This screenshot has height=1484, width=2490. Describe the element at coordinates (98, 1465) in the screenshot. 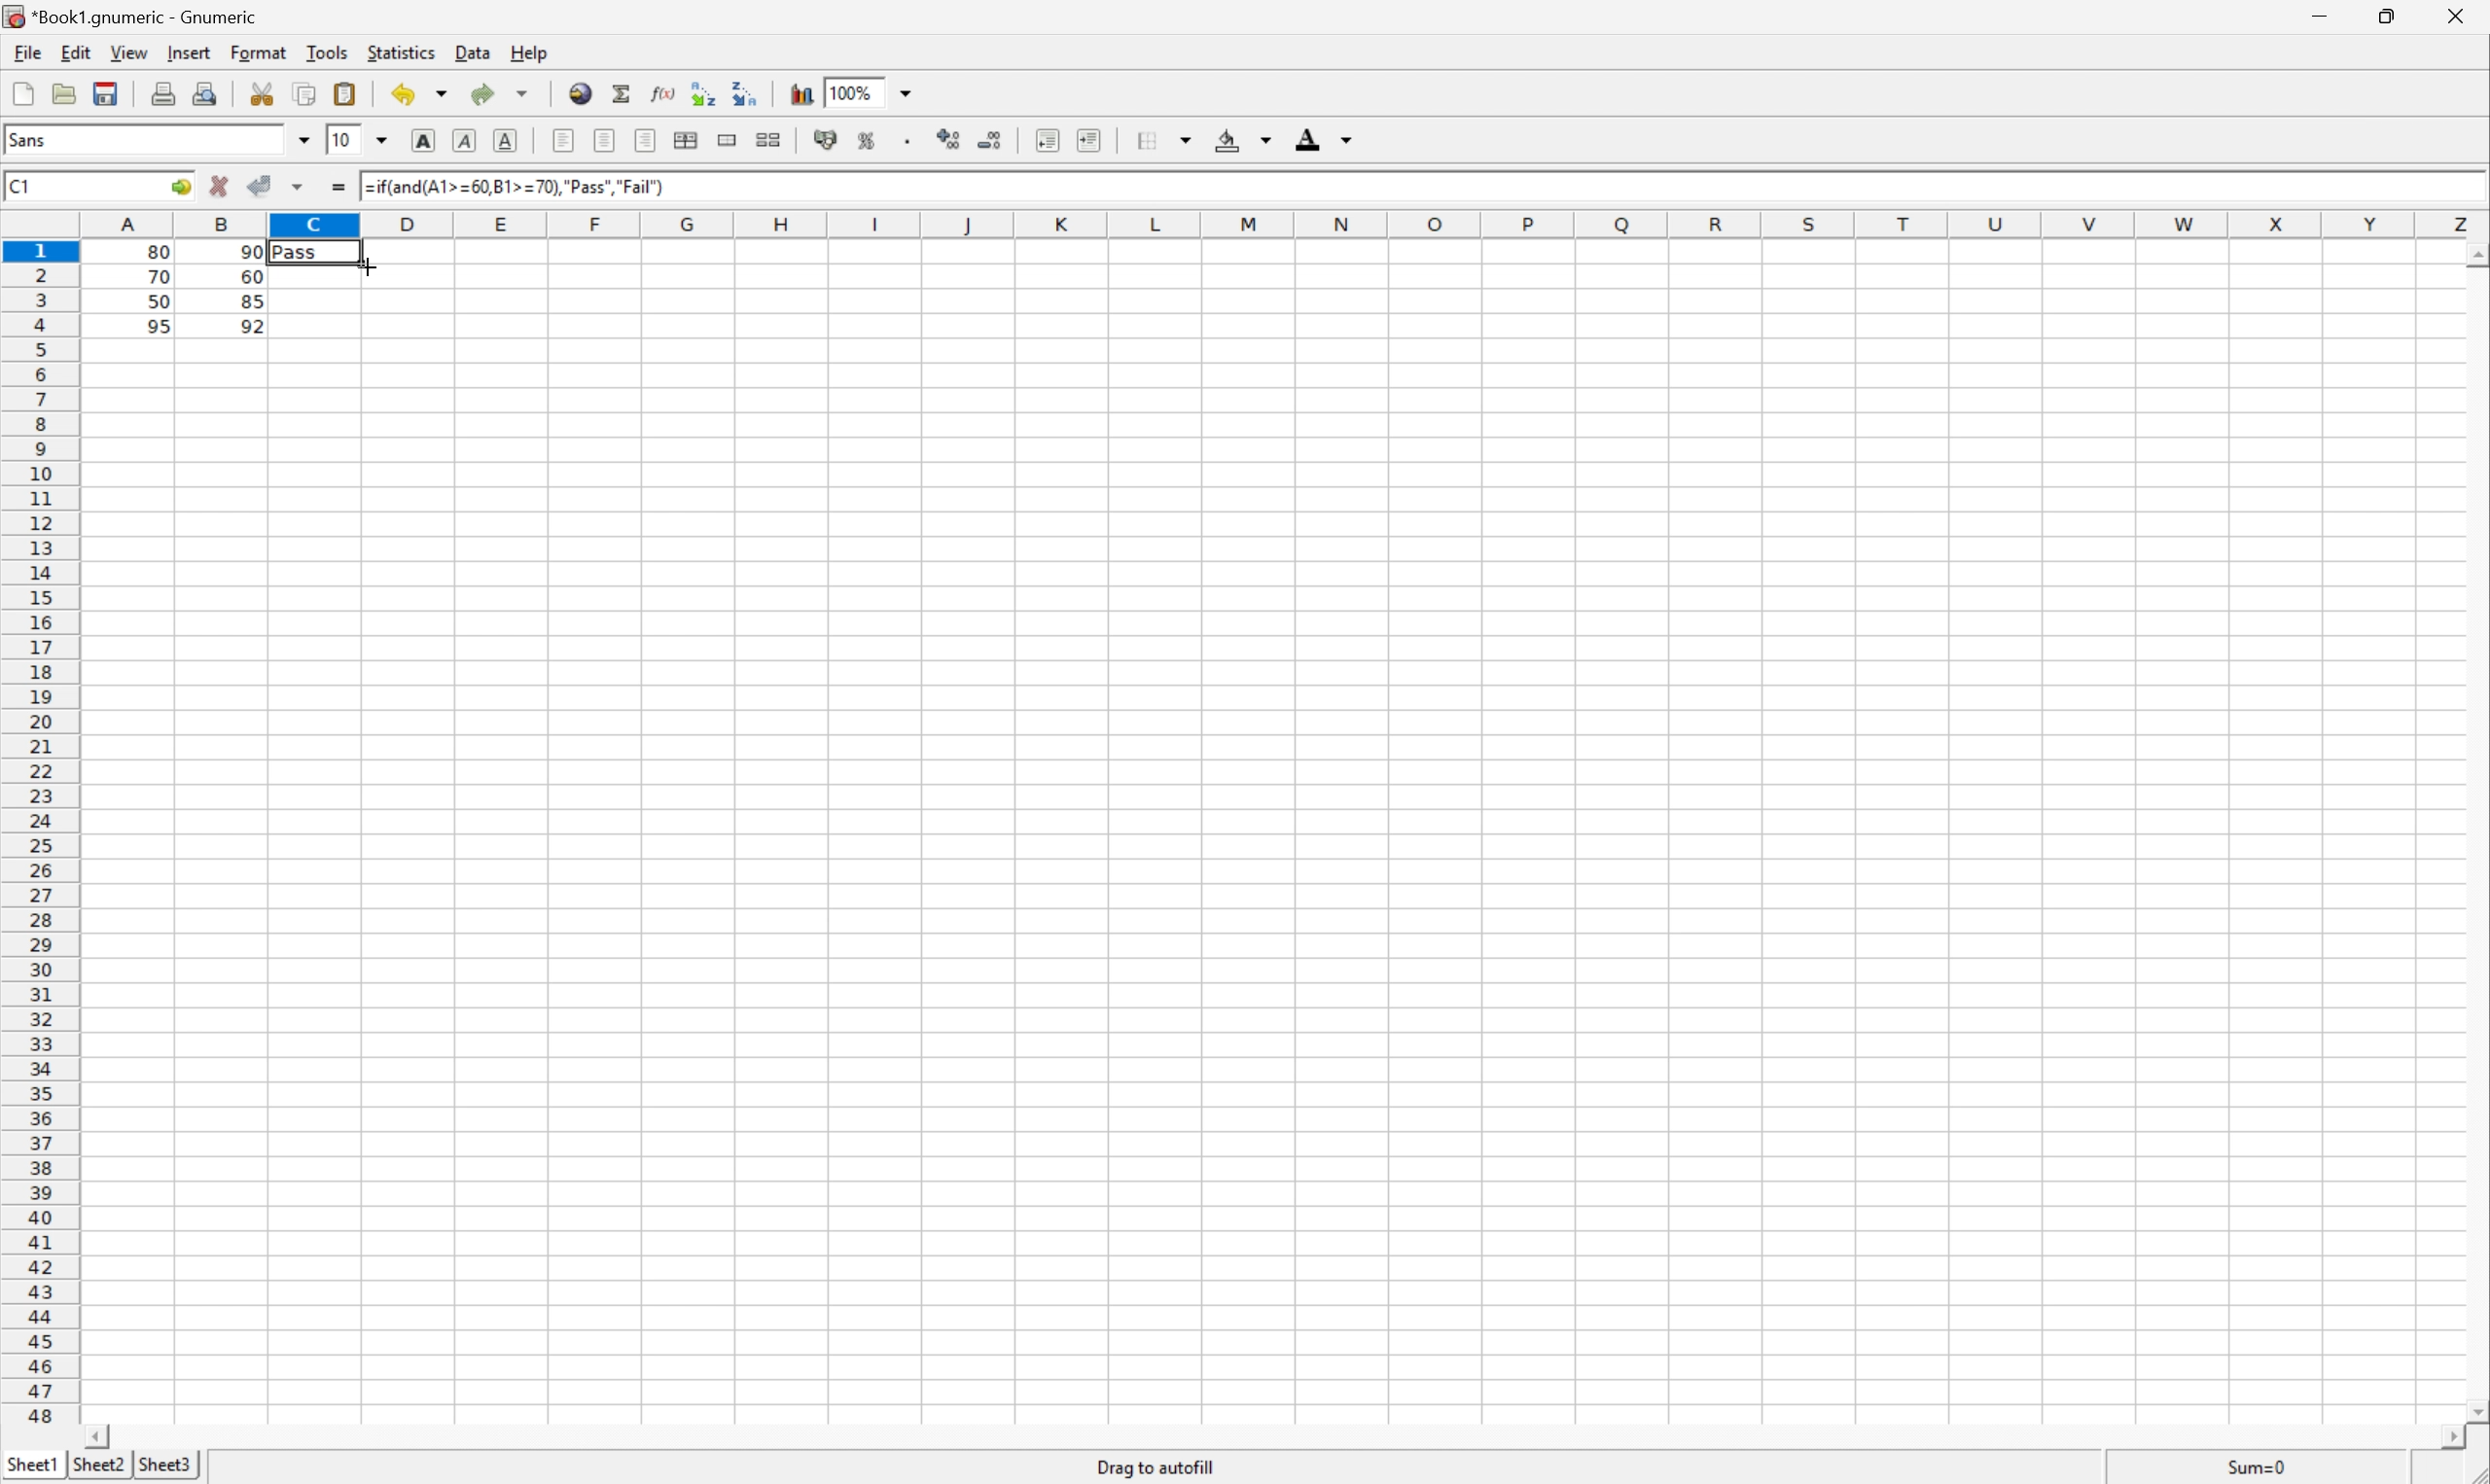

I see `Sheet2` at that location.